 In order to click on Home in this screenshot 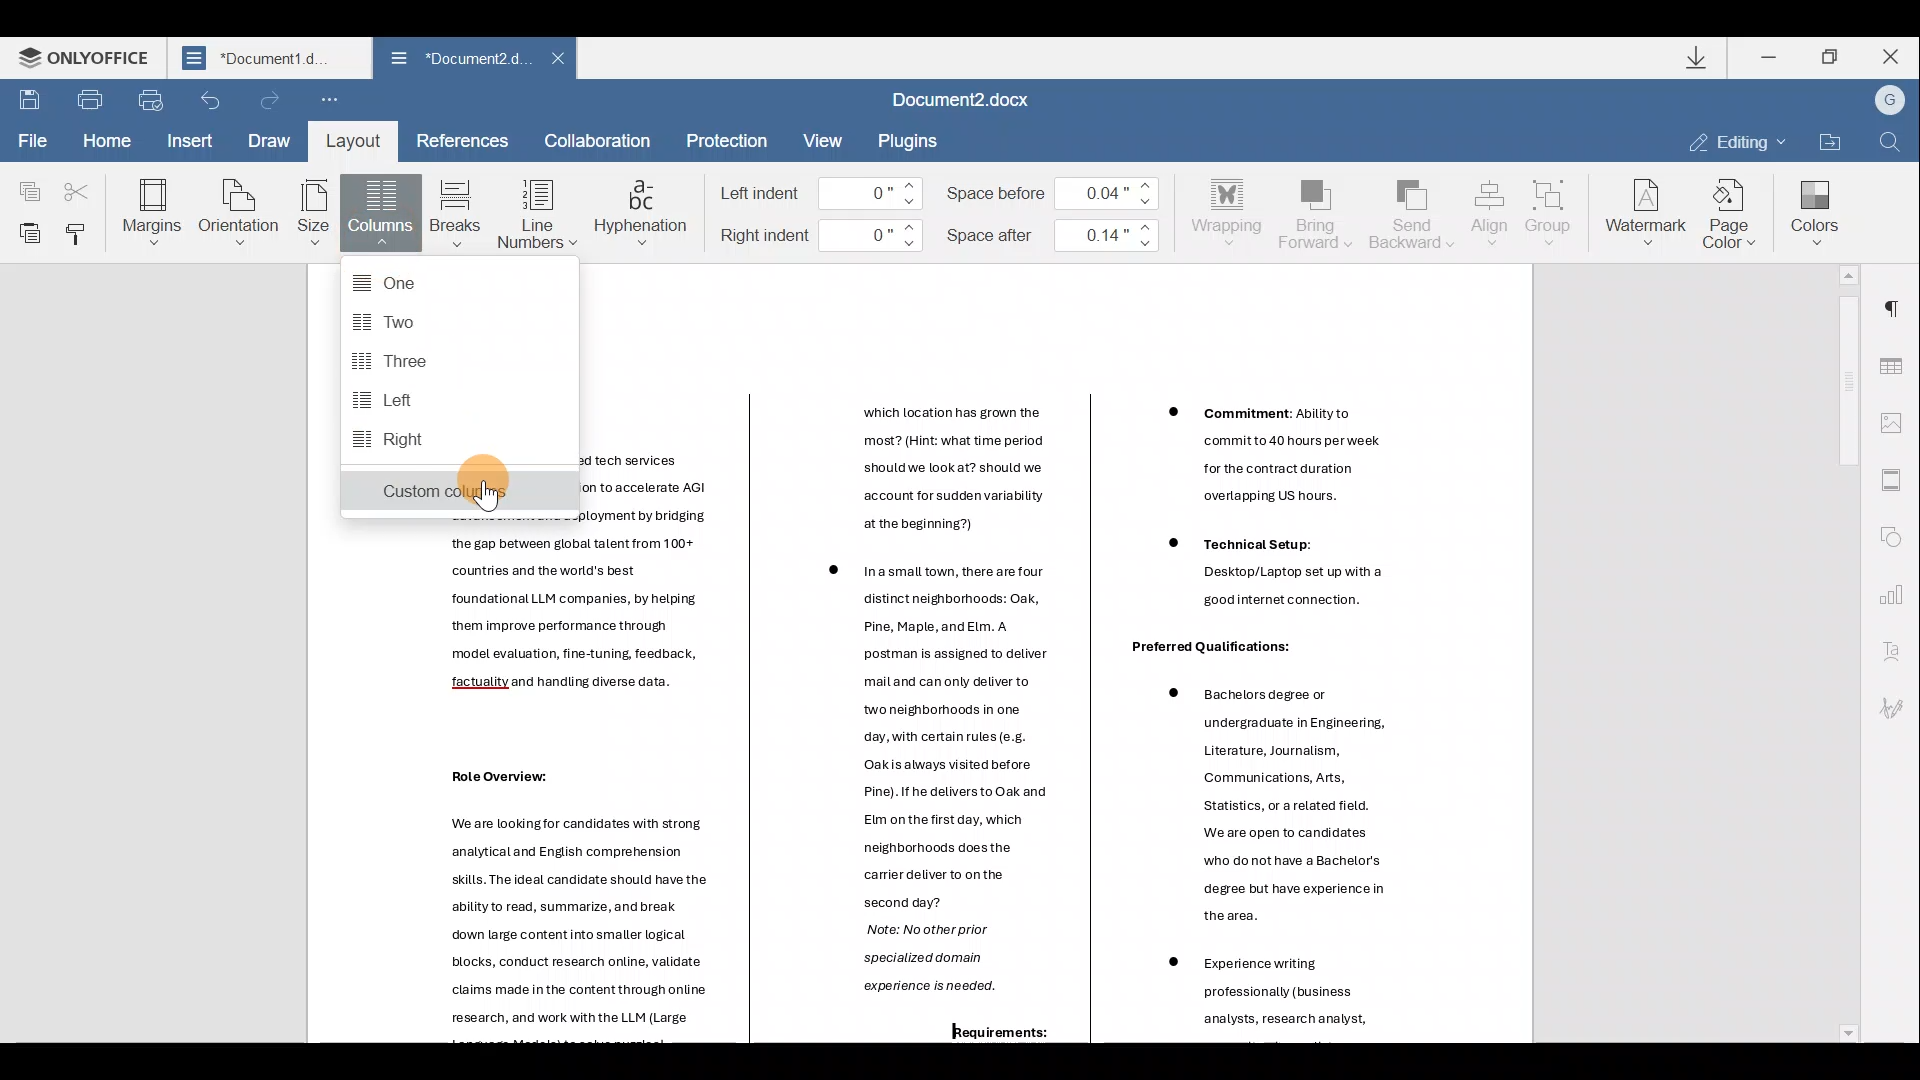, I will do `click(106, 139)`.